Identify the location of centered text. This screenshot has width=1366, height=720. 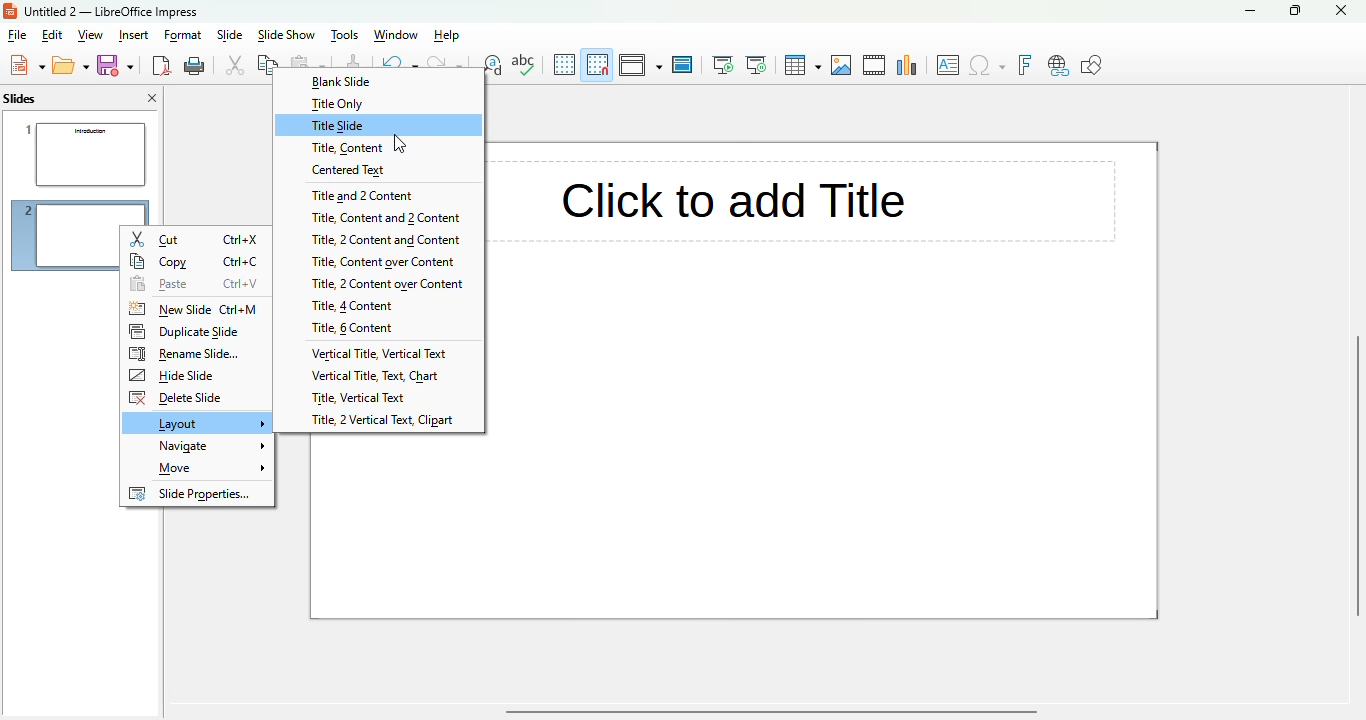
(377, 169).